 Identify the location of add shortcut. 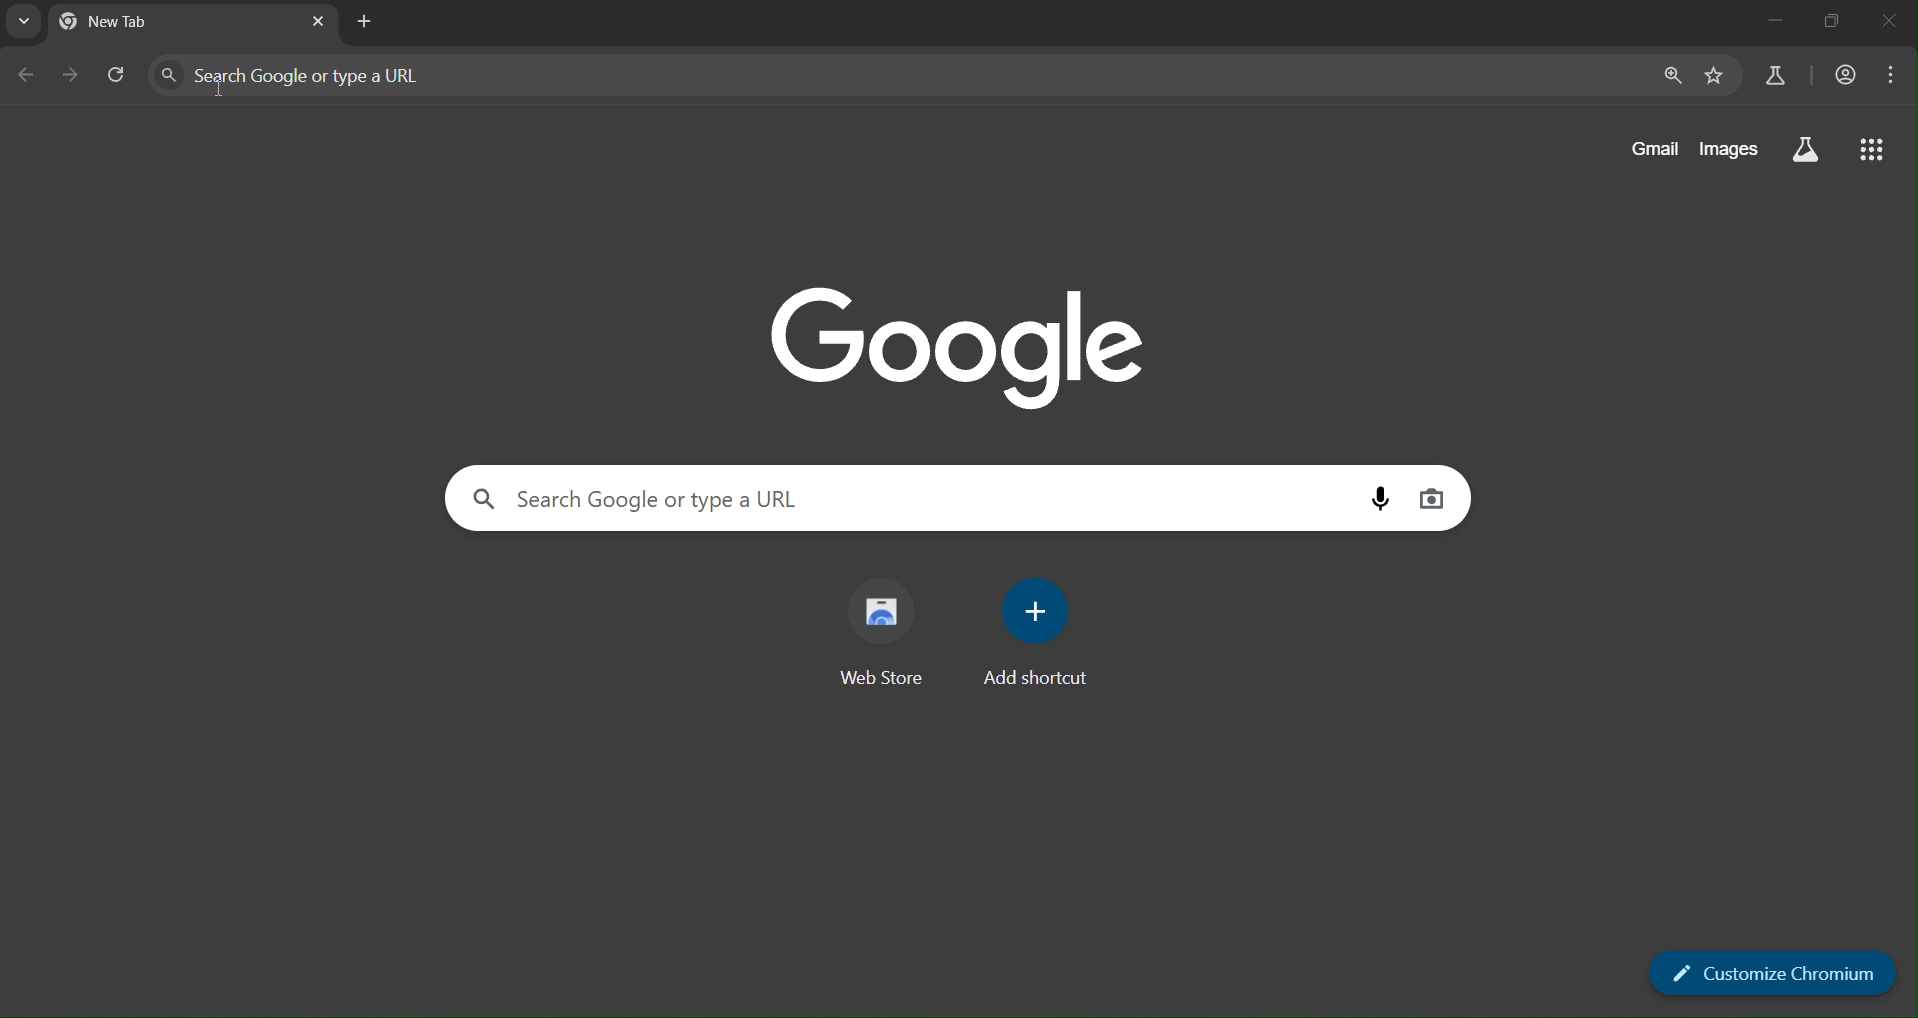
(1041, 633).